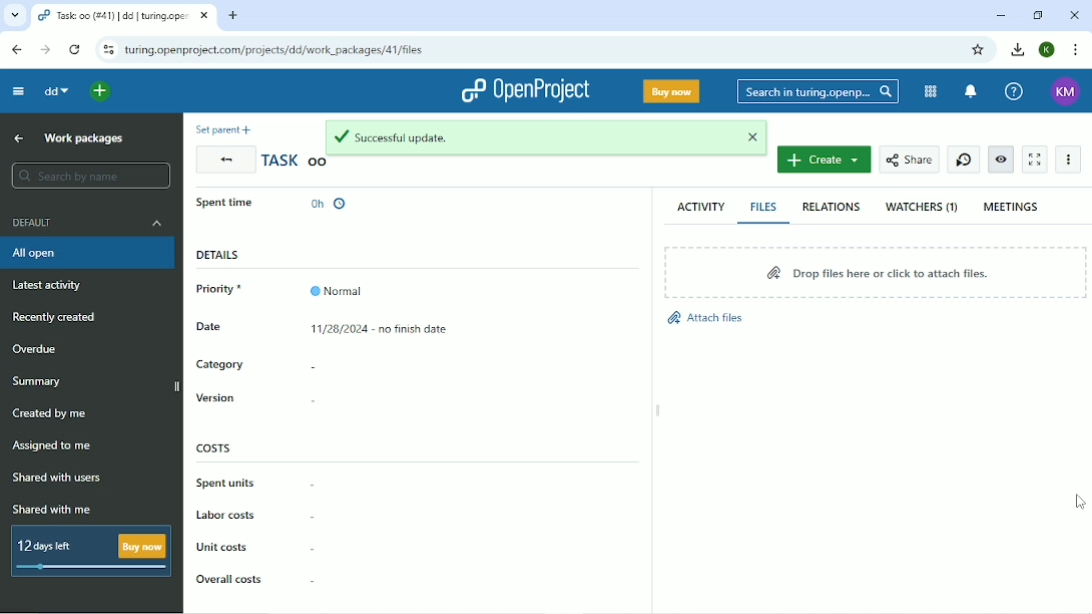 This screenshot has height=614, width=1092. What do you see at coordinates (234, 15) in the screenshot?
I see `New tab` at bounding box center [234, 15].